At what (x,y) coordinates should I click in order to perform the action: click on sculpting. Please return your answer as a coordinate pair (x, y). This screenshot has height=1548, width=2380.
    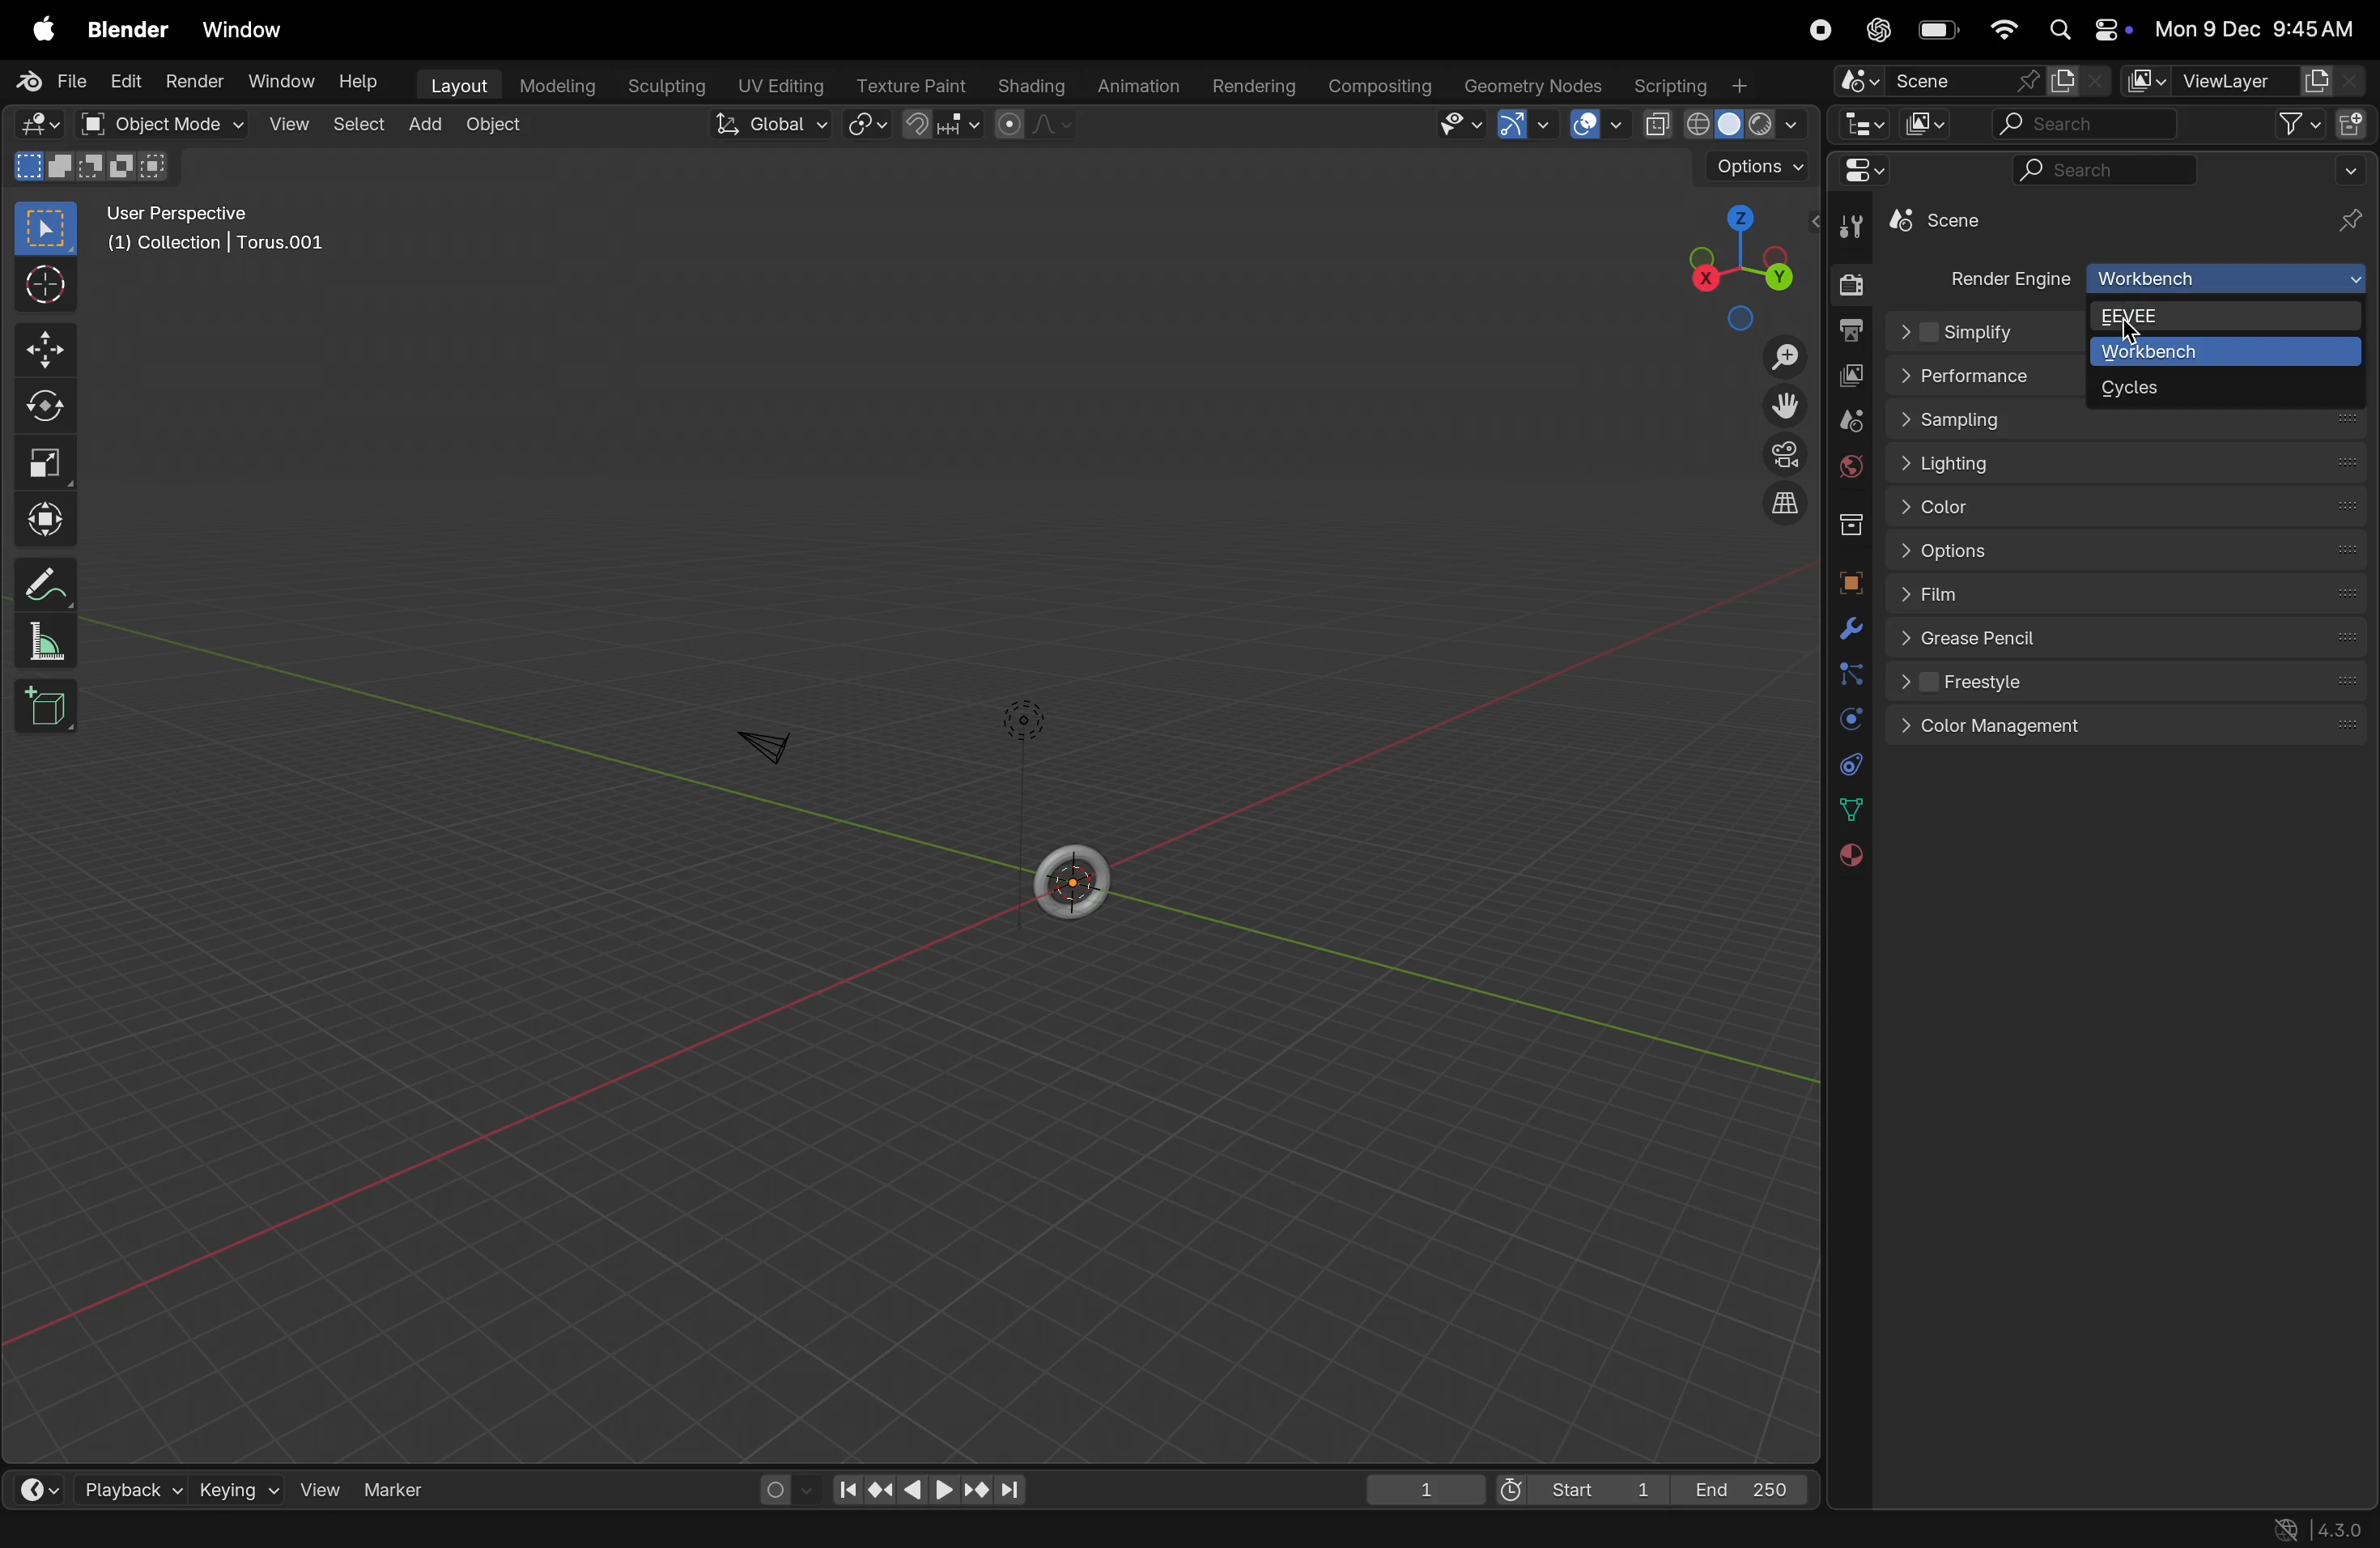
    Looking at the image, I should click on (662, 82).